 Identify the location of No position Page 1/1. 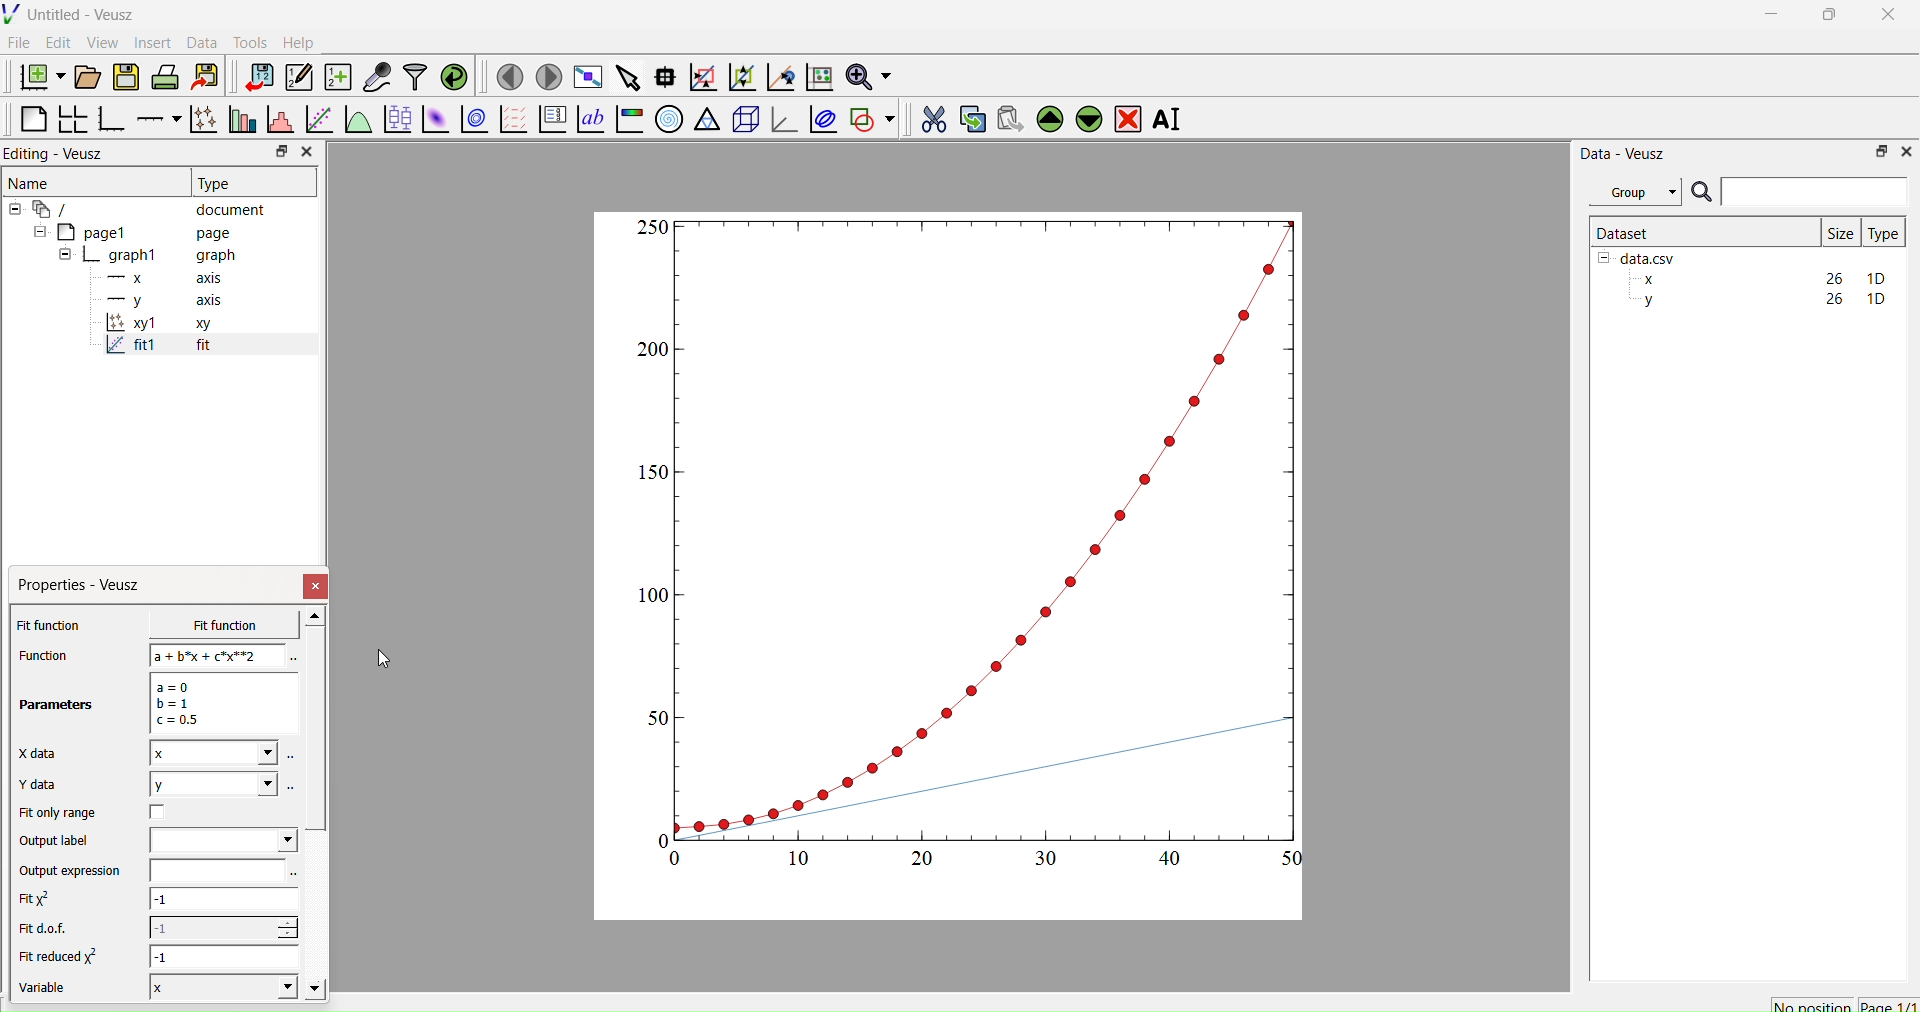
(1843, 1005).